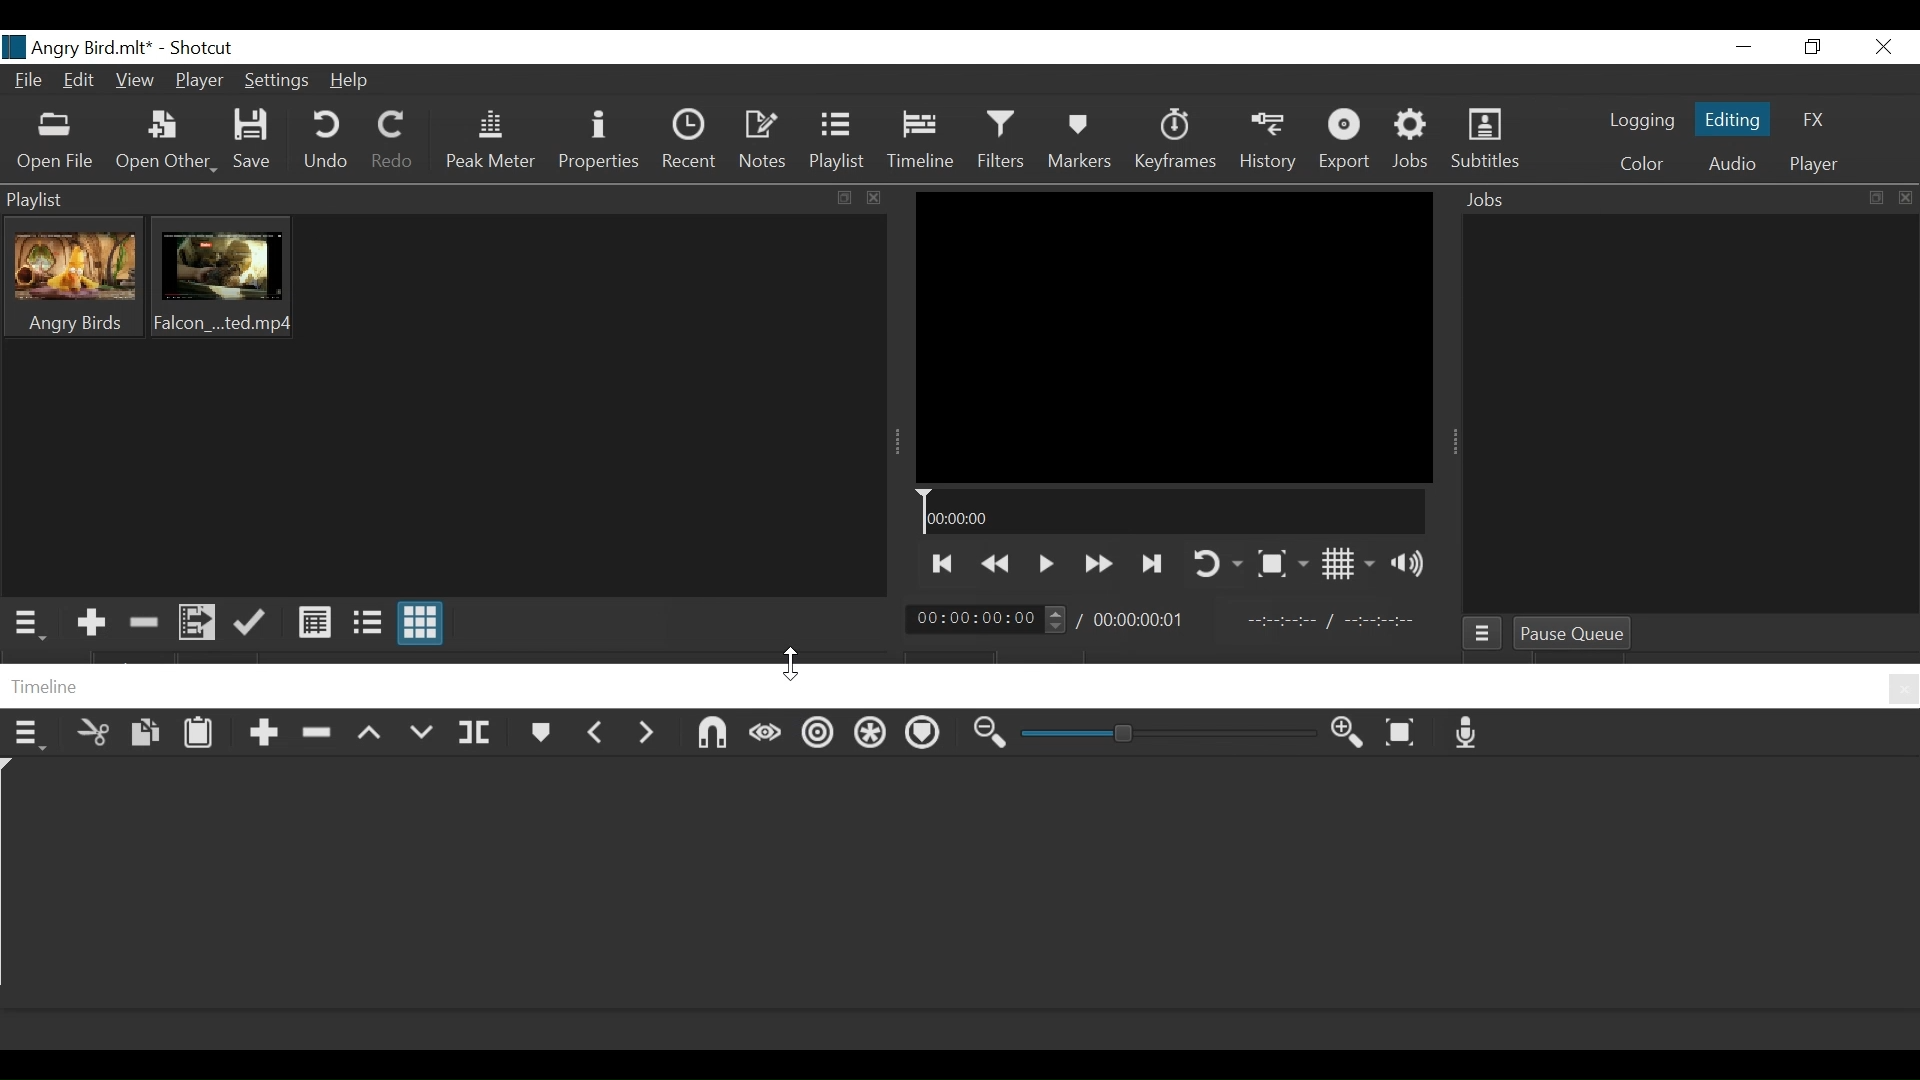 This screenshot has width=1920, height=1080. I want to click on Scrub while dragging, so click(767, 738).